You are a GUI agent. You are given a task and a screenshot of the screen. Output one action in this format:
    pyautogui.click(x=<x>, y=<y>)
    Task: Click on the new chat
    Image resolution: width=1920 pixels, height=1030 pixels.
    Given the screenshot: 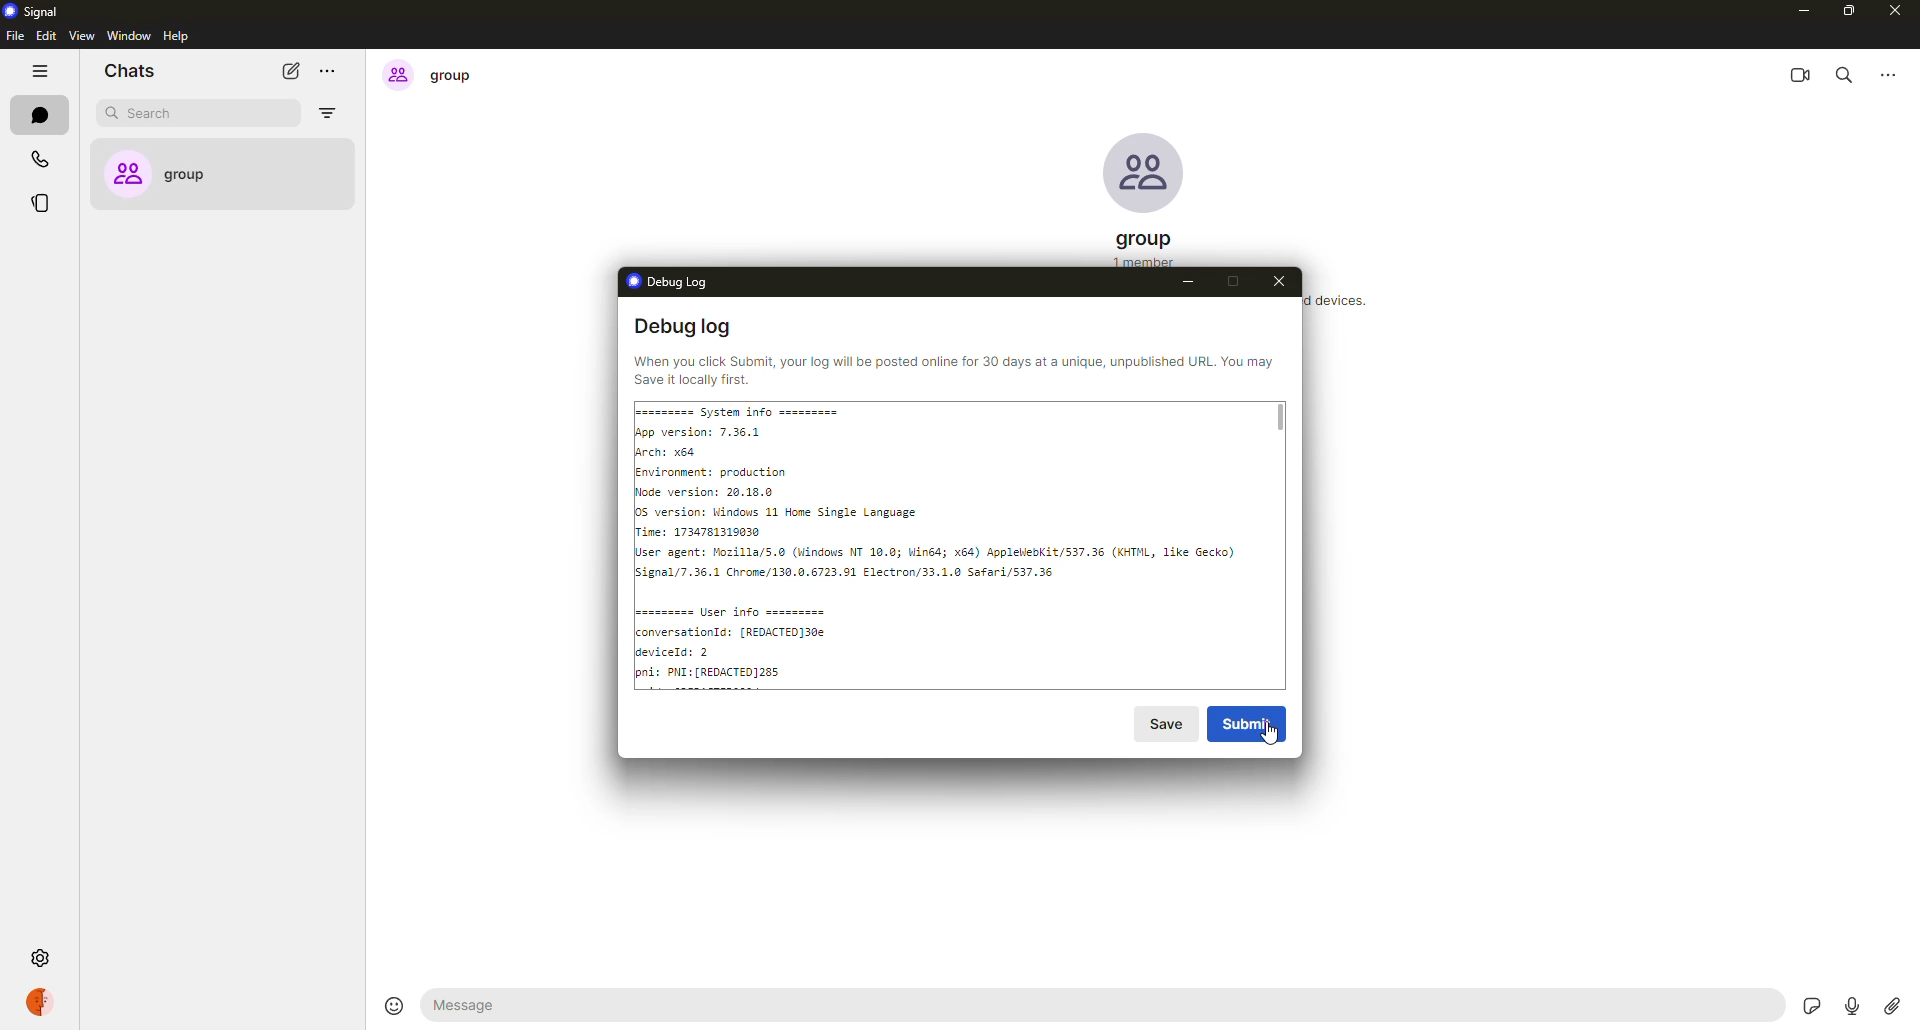 What is the action you would take?
    pyautogui.click(x=291, y=70)
    